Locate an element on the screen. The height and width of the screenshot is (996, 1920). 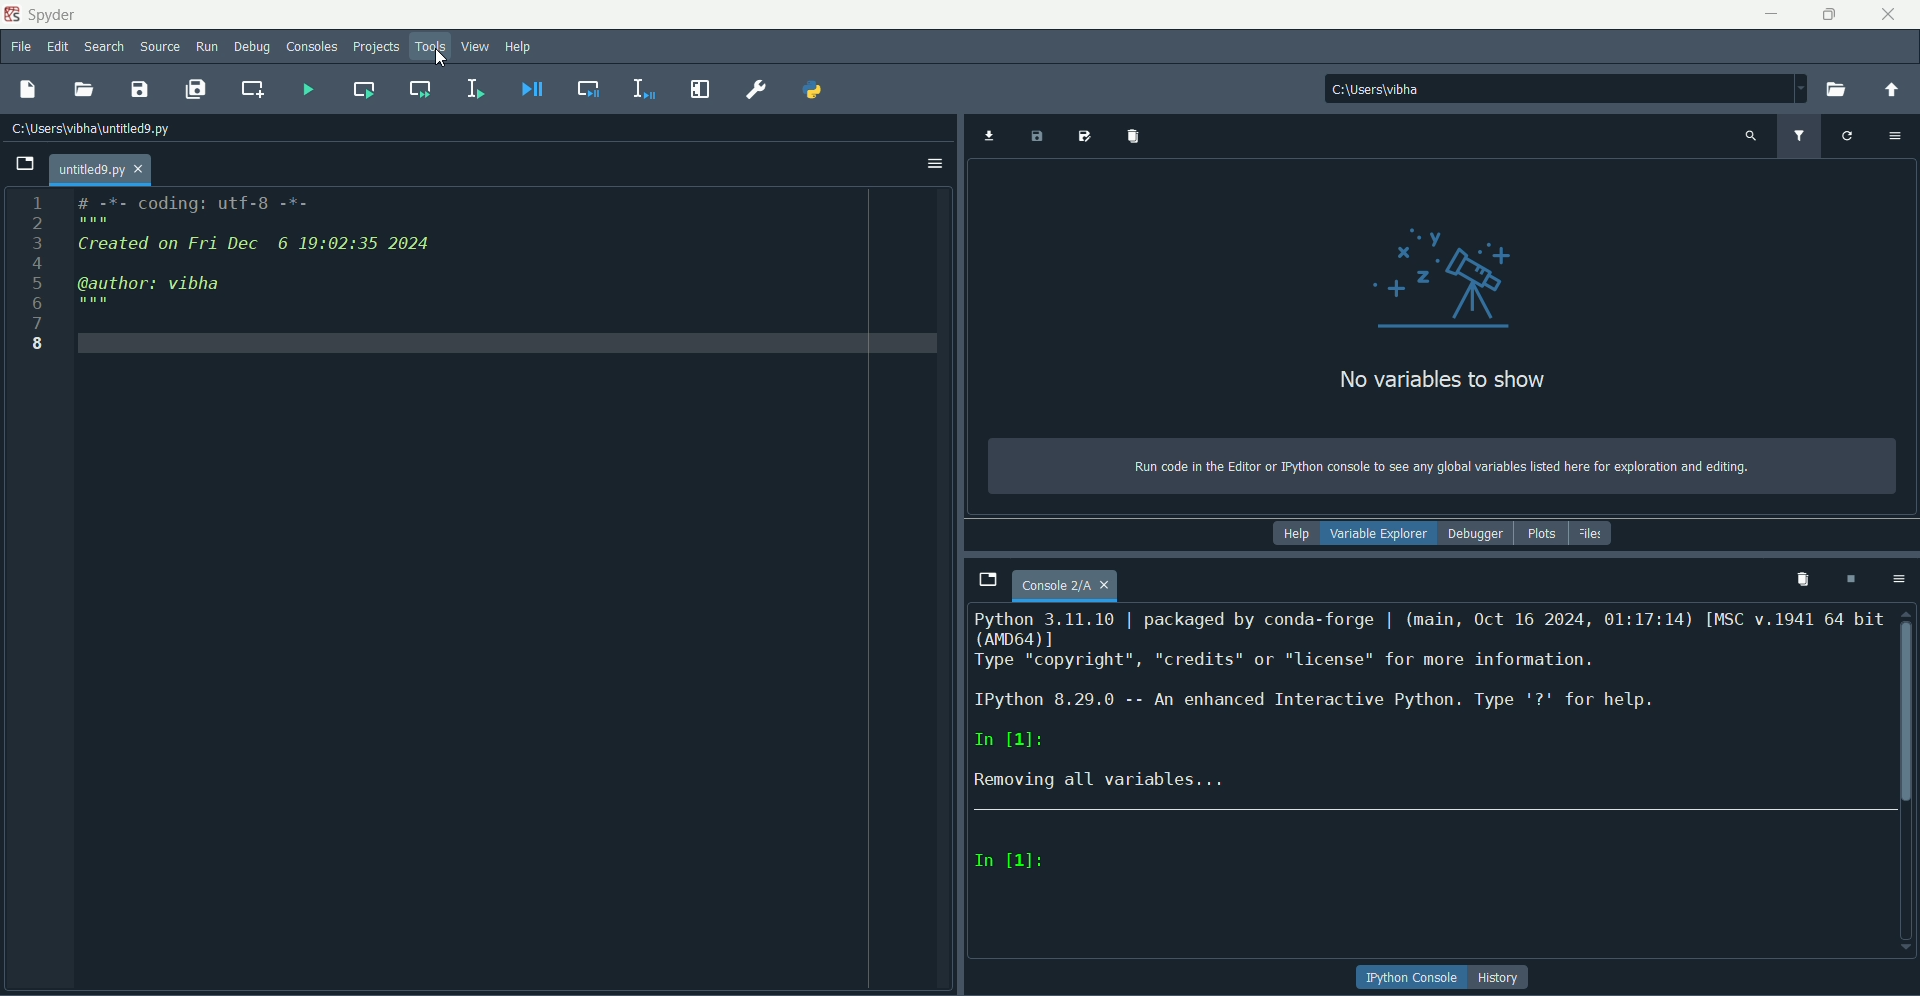
text is located at coordinates (1441, 381).